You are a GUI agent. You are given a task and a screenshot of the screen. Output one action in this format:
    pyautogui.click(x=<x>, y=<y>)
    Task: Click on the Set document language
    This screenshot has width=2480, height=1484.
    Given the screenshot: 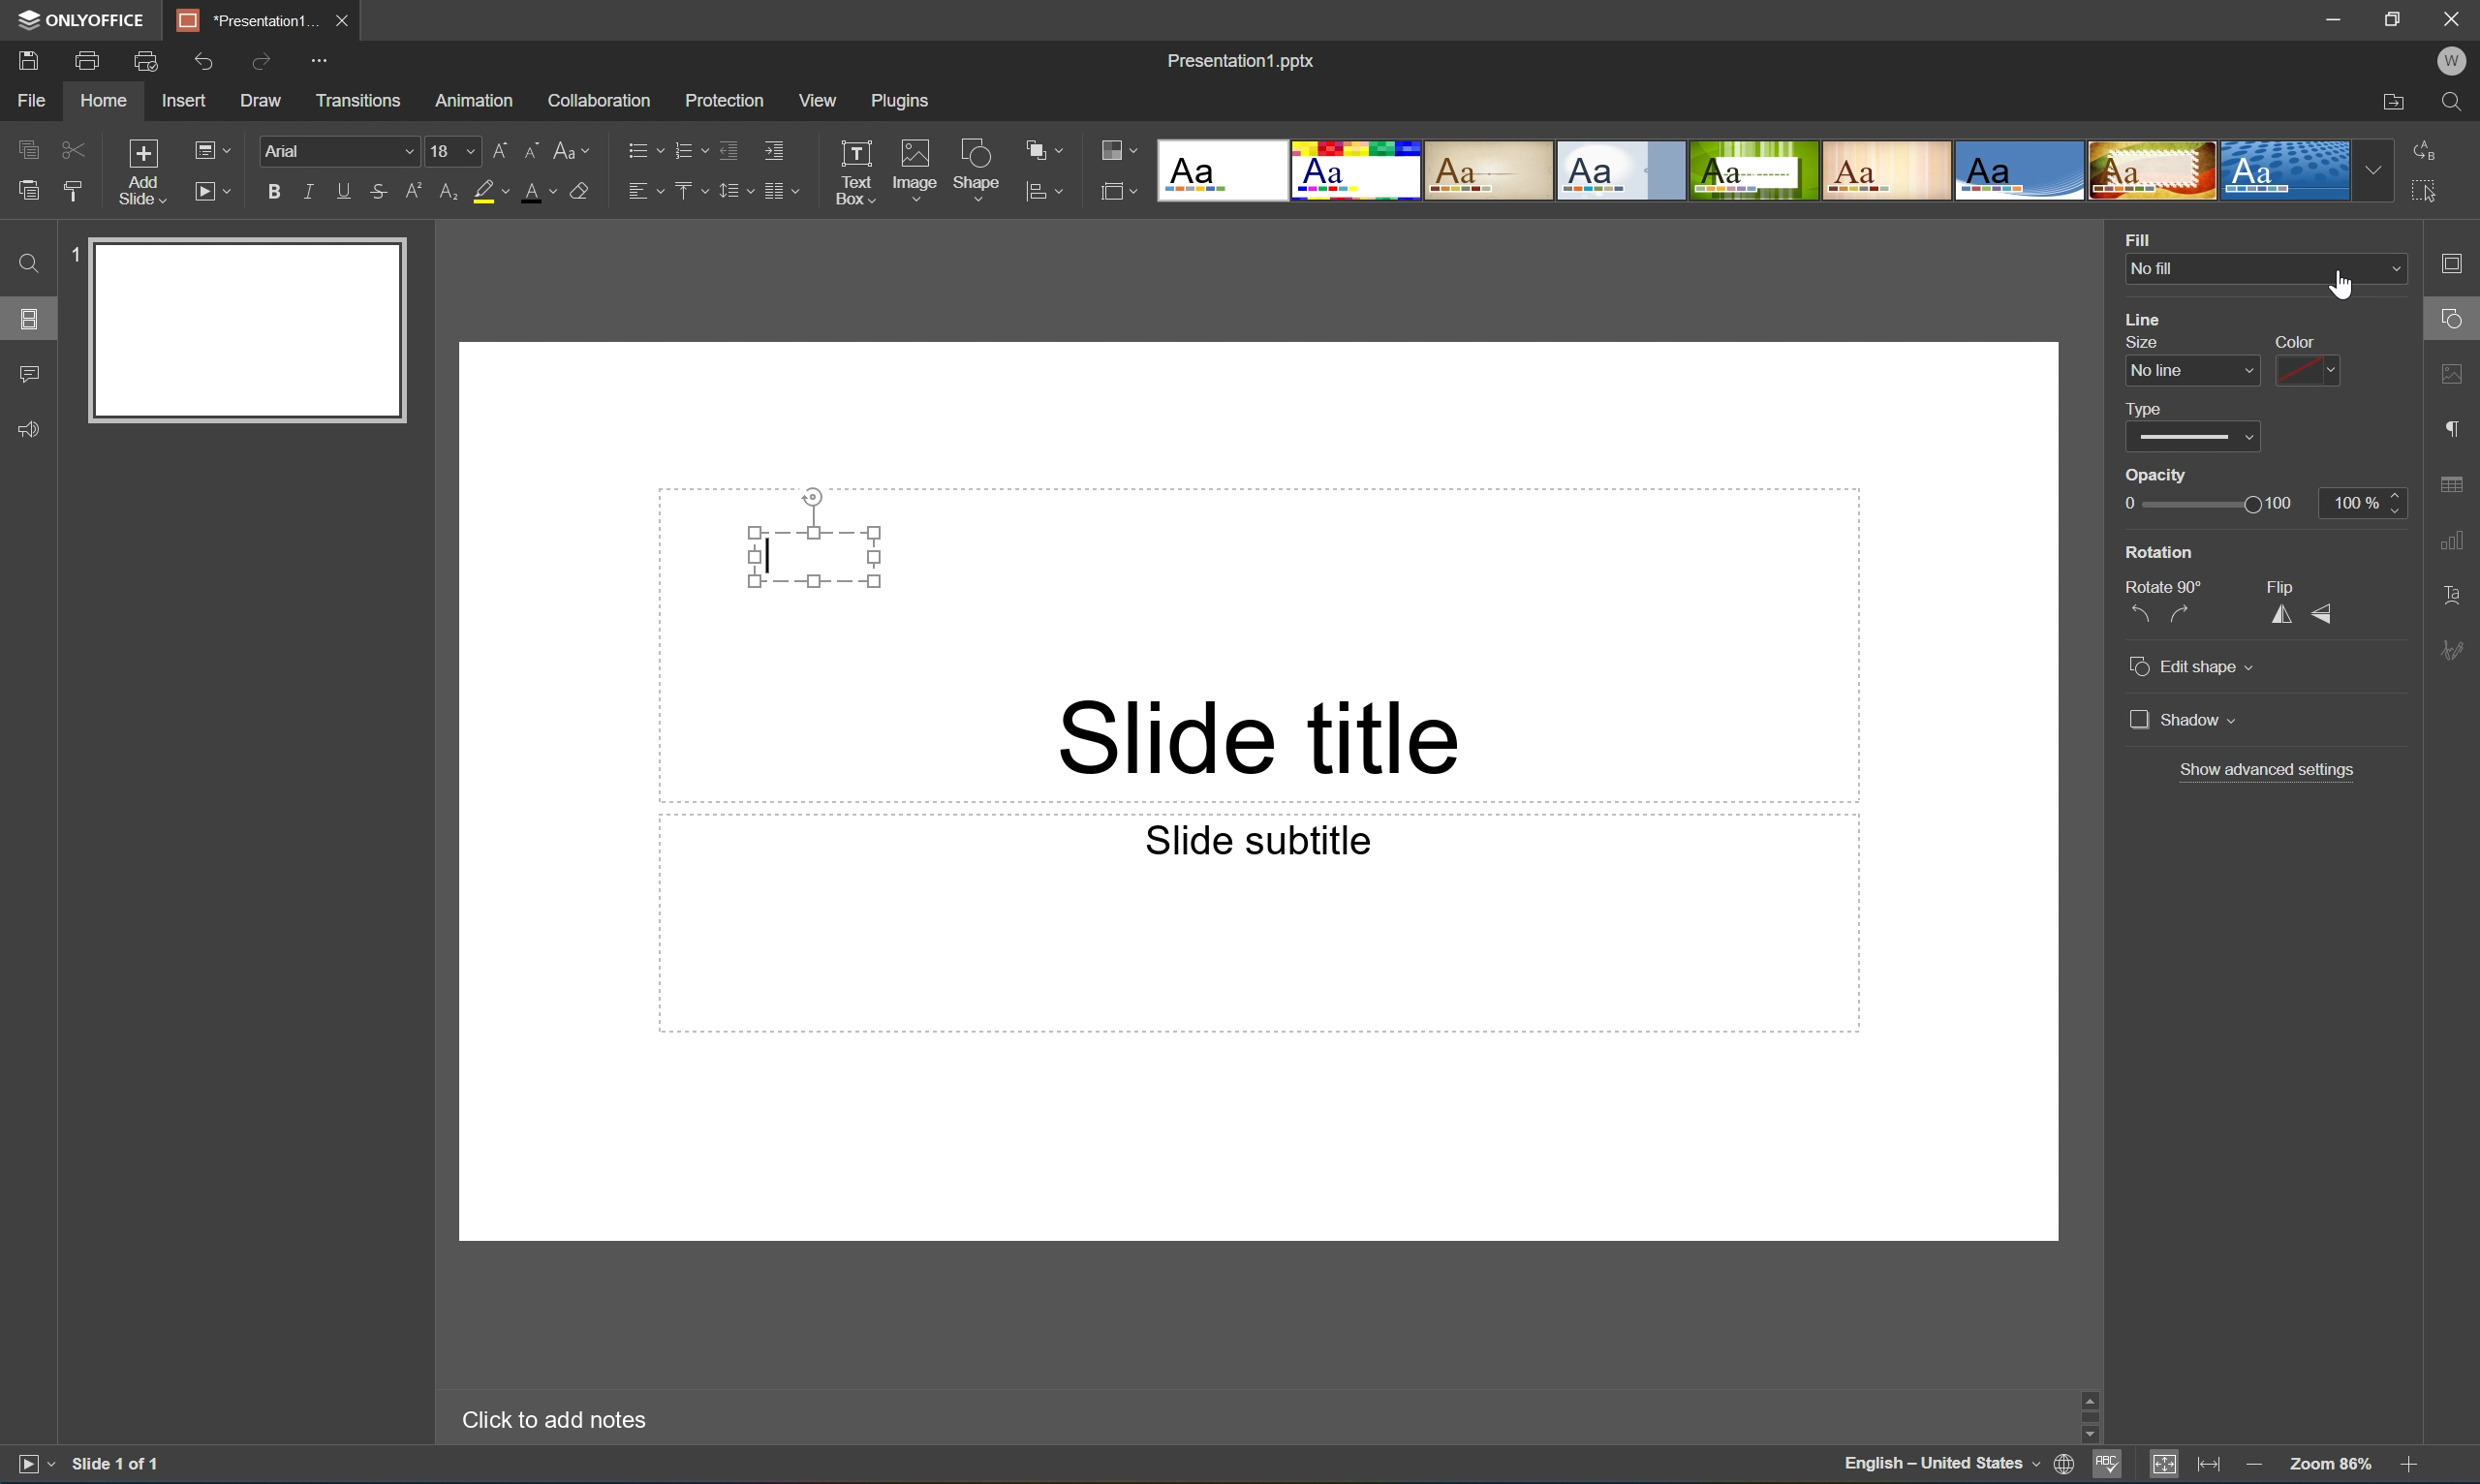 What is the action you would take?
    pyautogui.click(x=2069, y=1467)
    